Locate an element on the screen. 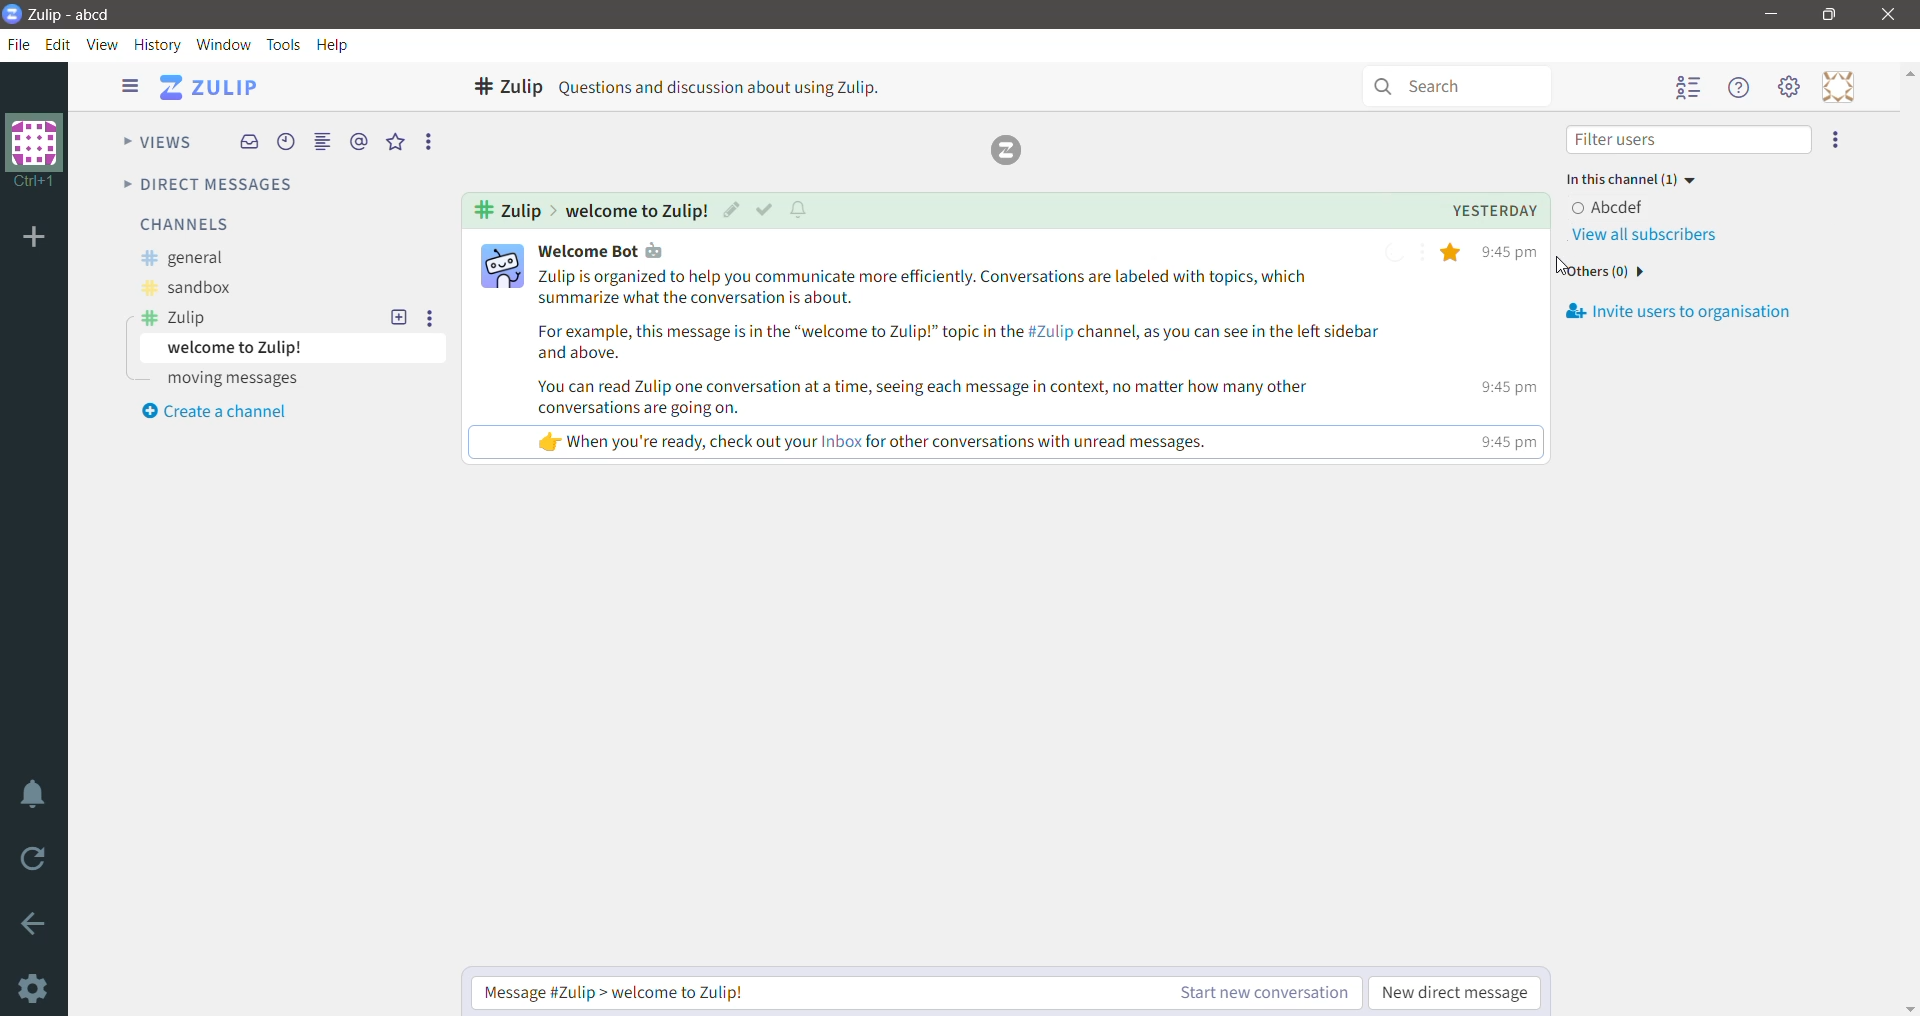  «ly When you're ready, check out your Inbox for other conversations with unread messages. 9:45 pm is located at coordinates (925, 440).